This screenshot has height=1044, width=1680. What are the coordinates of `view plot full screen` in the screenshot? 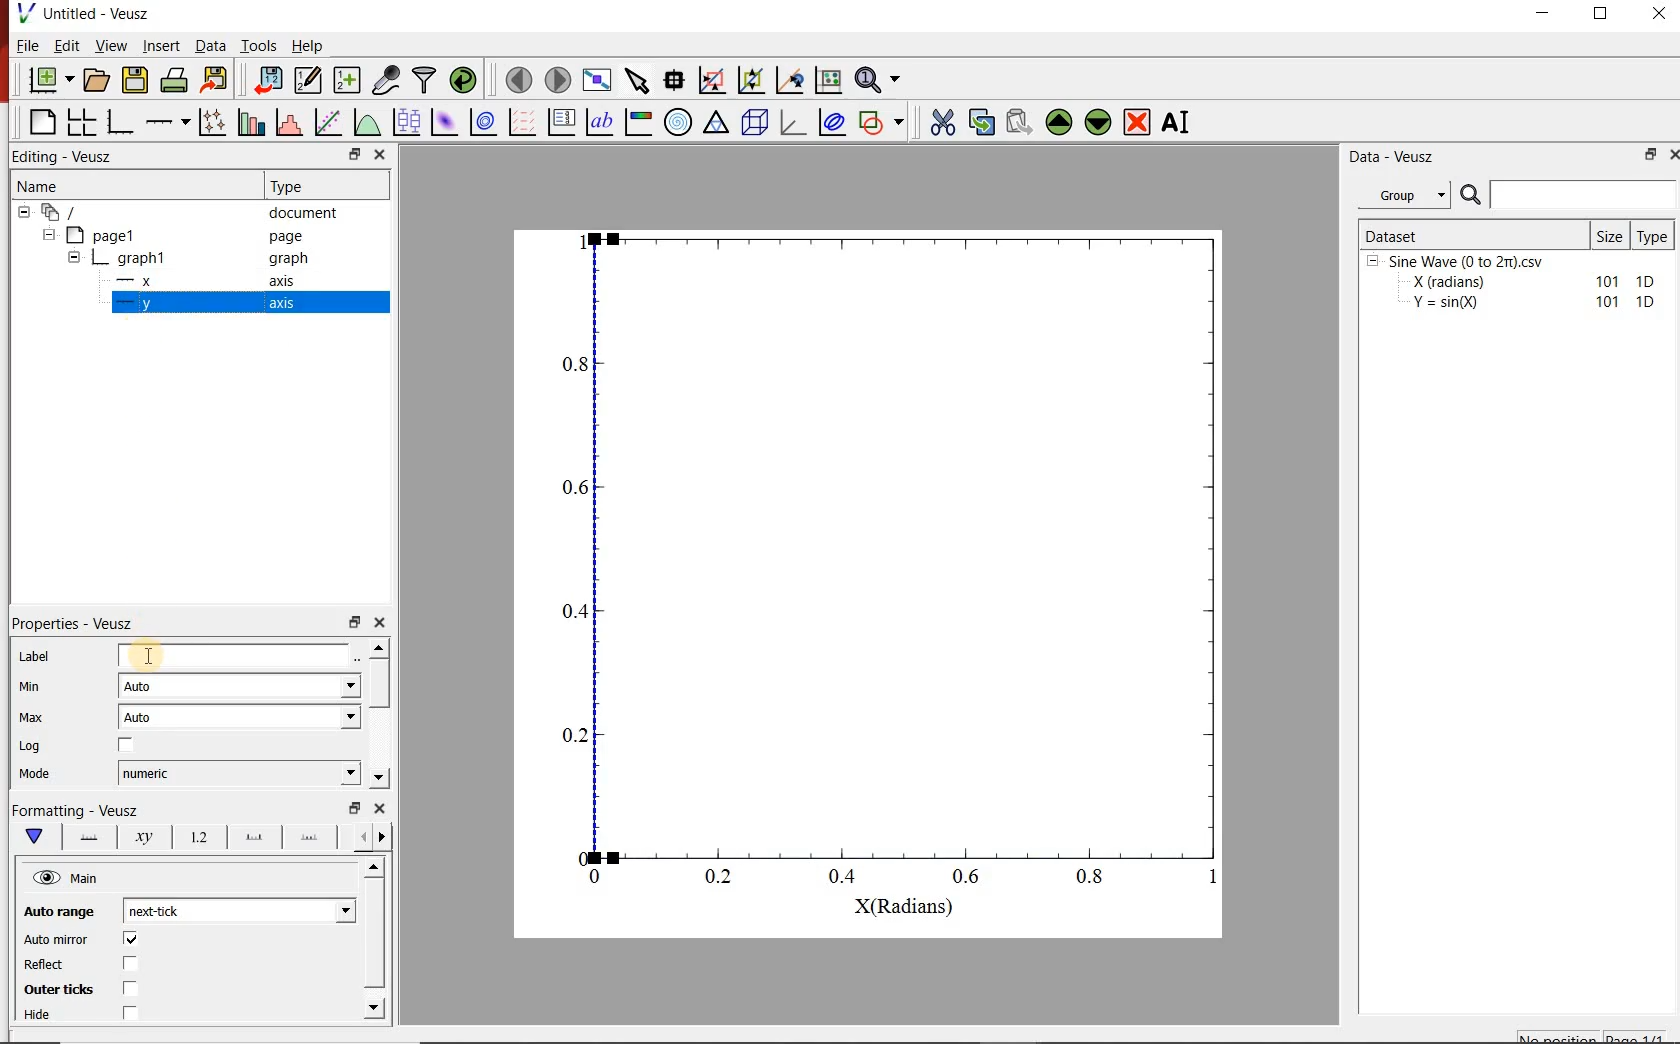 It's located at (597, 79).